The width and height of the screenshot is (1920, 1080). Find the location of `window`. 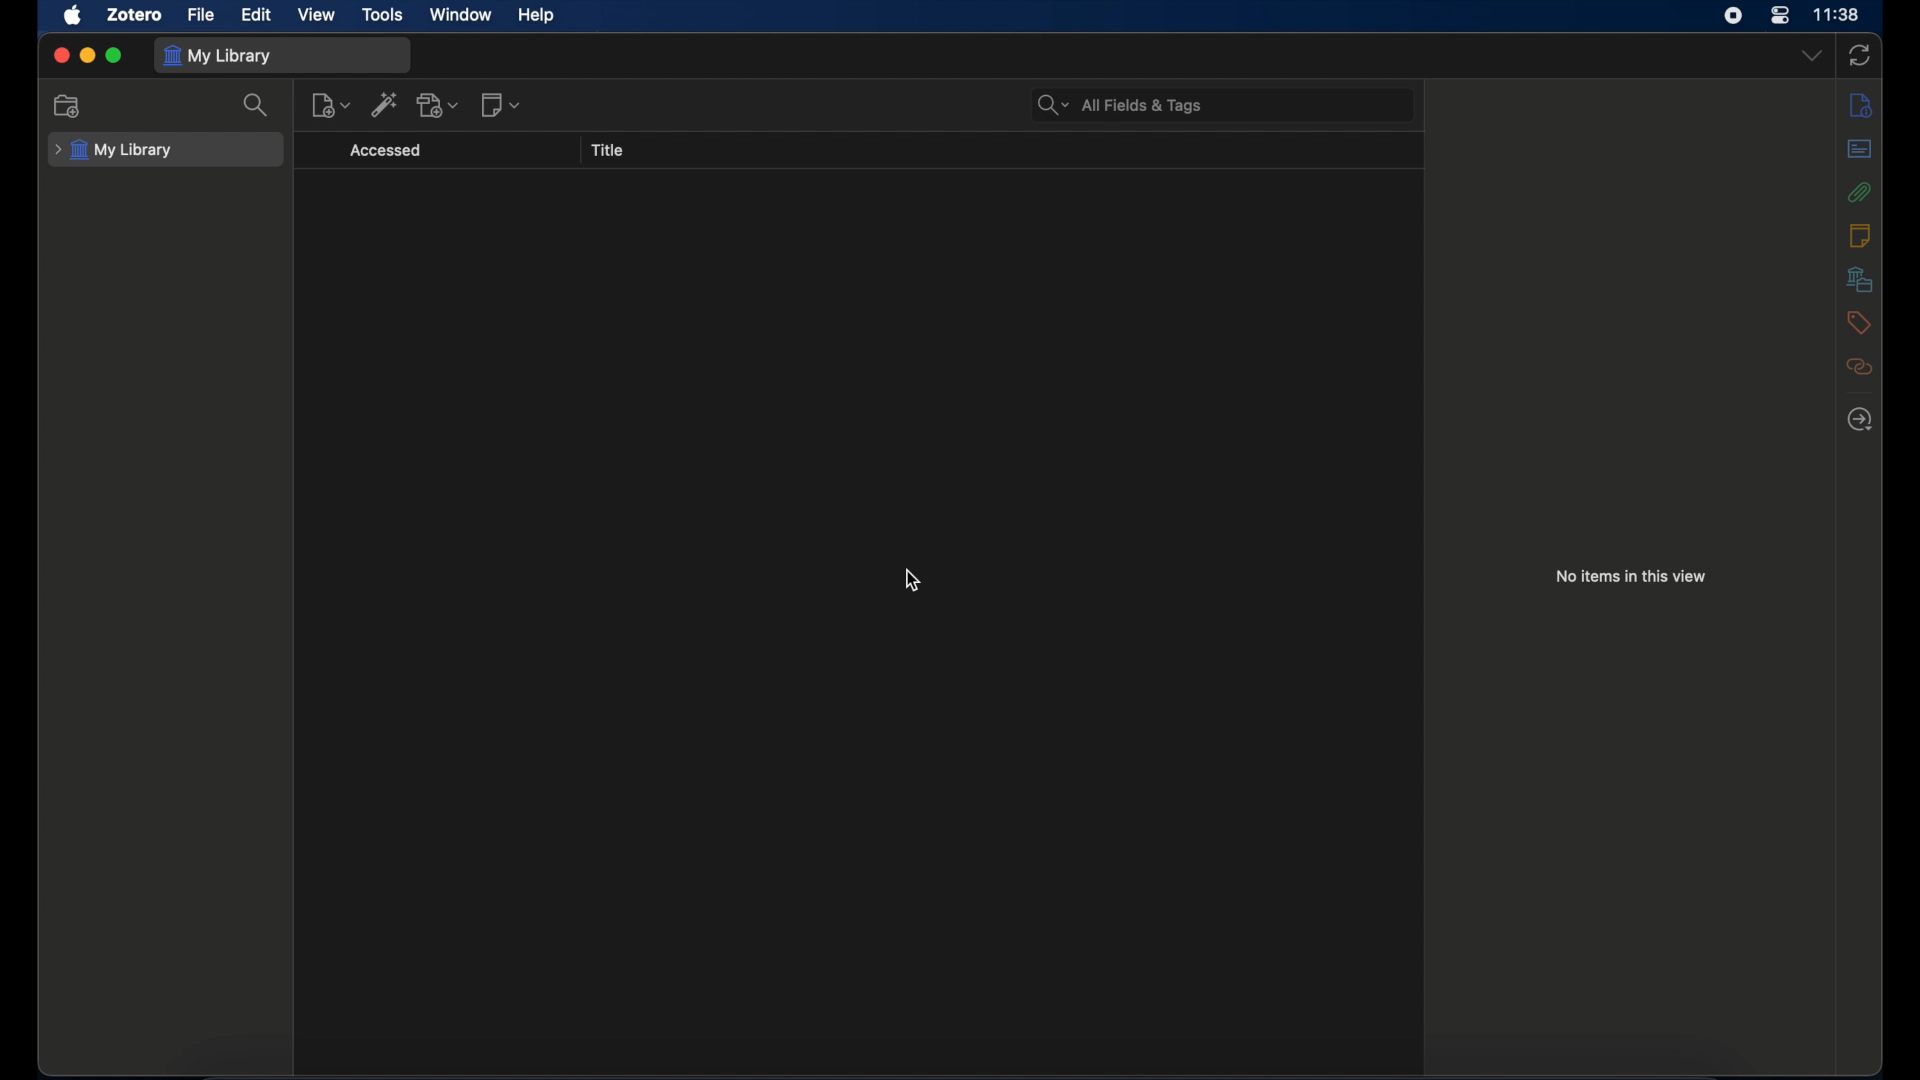

window is located at coordinates (463, 15).